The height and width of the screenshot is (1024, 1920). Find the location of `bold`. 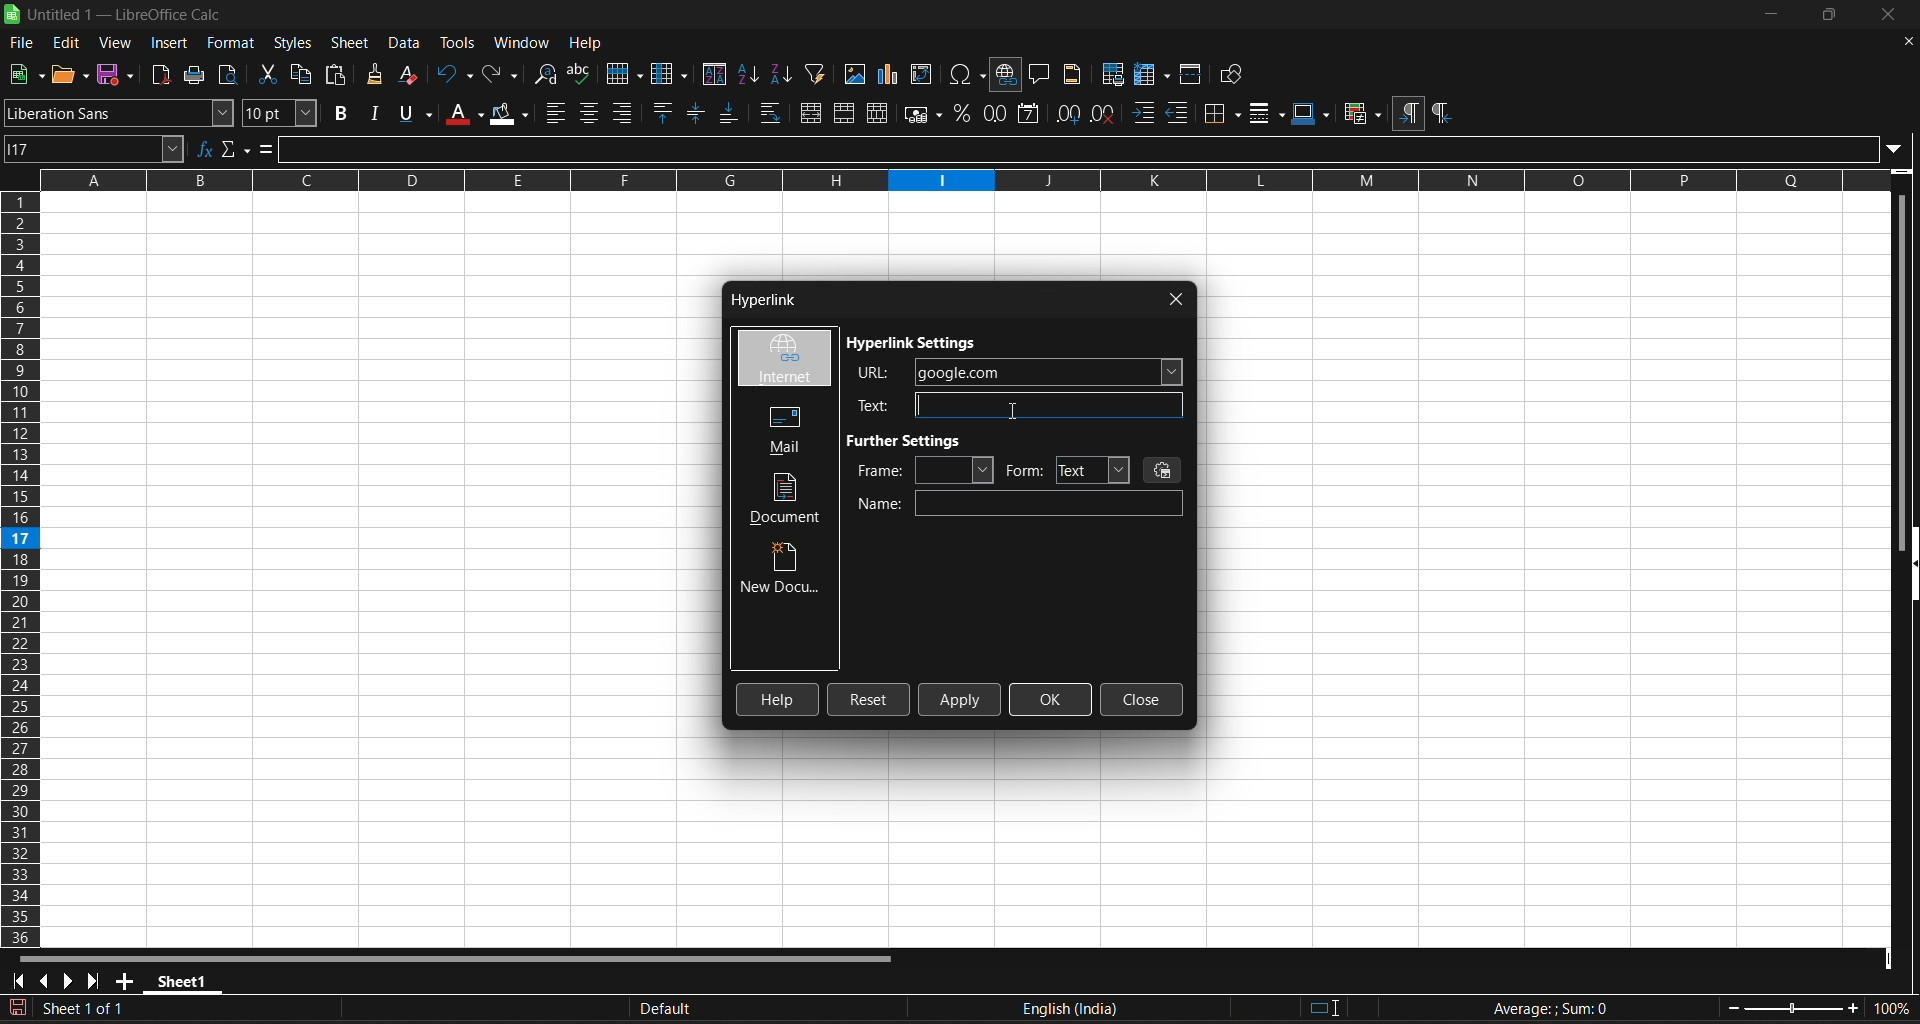

bold is located at coordinates (341, 113).